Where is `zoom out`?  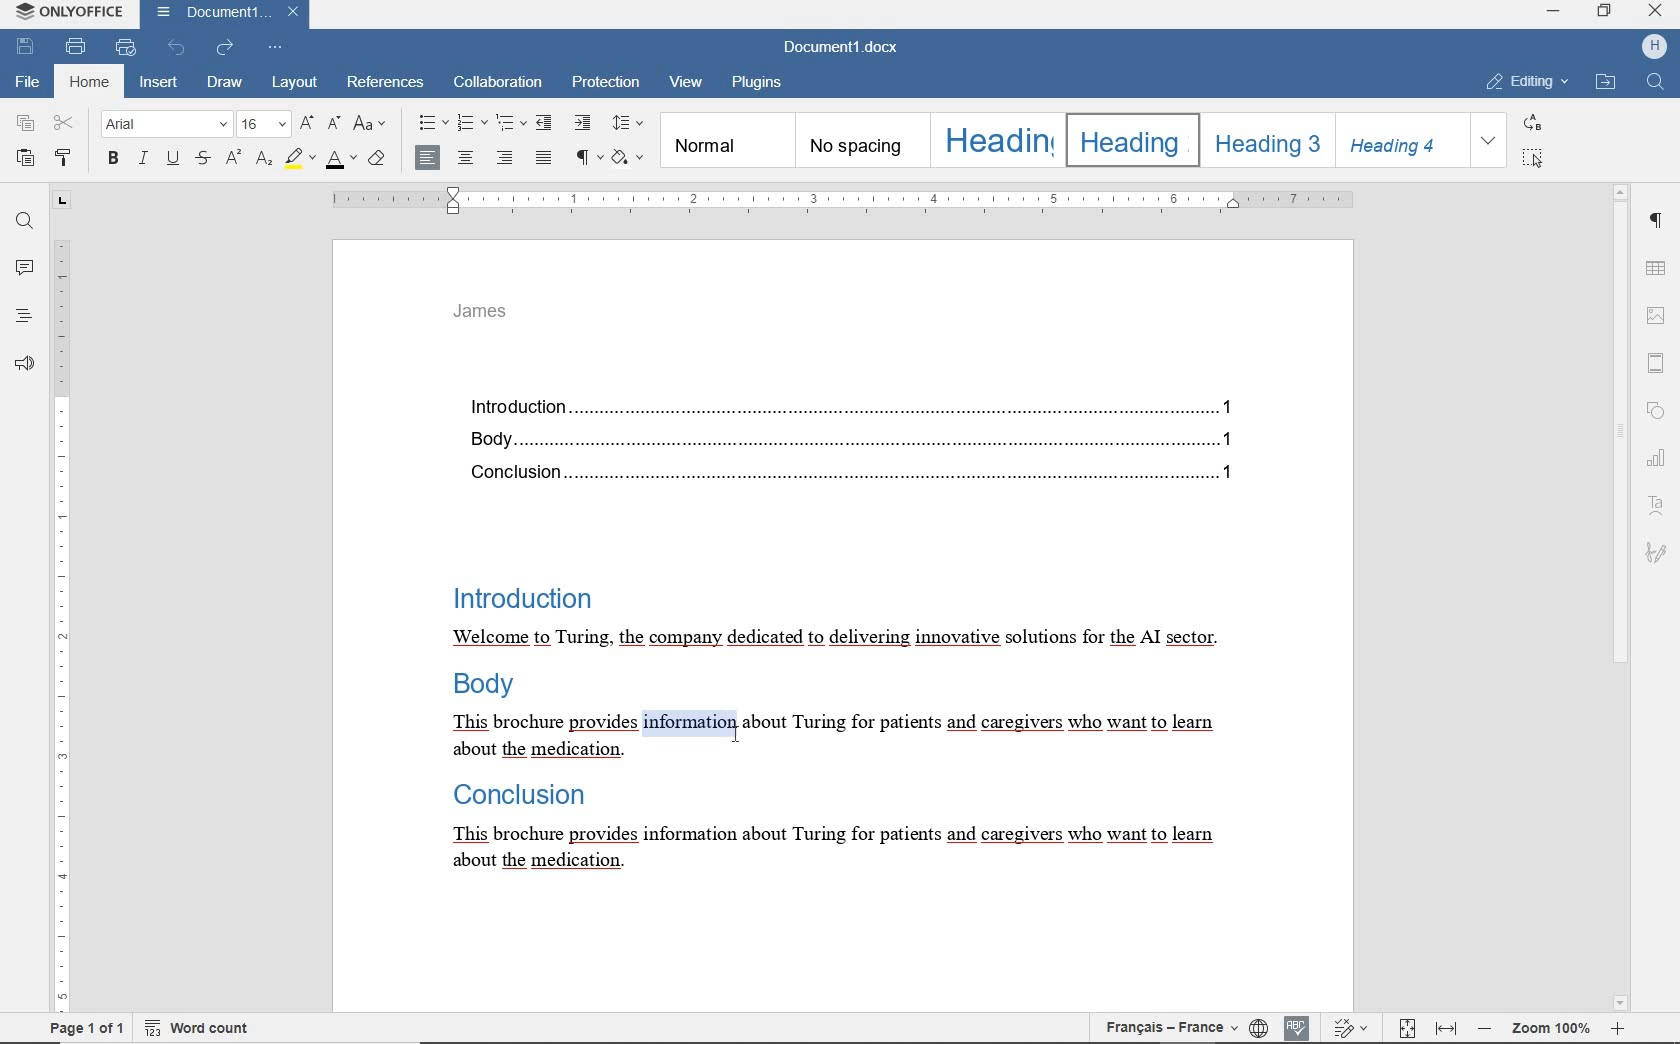 zoom out is located at coordinates (1483, 1030).